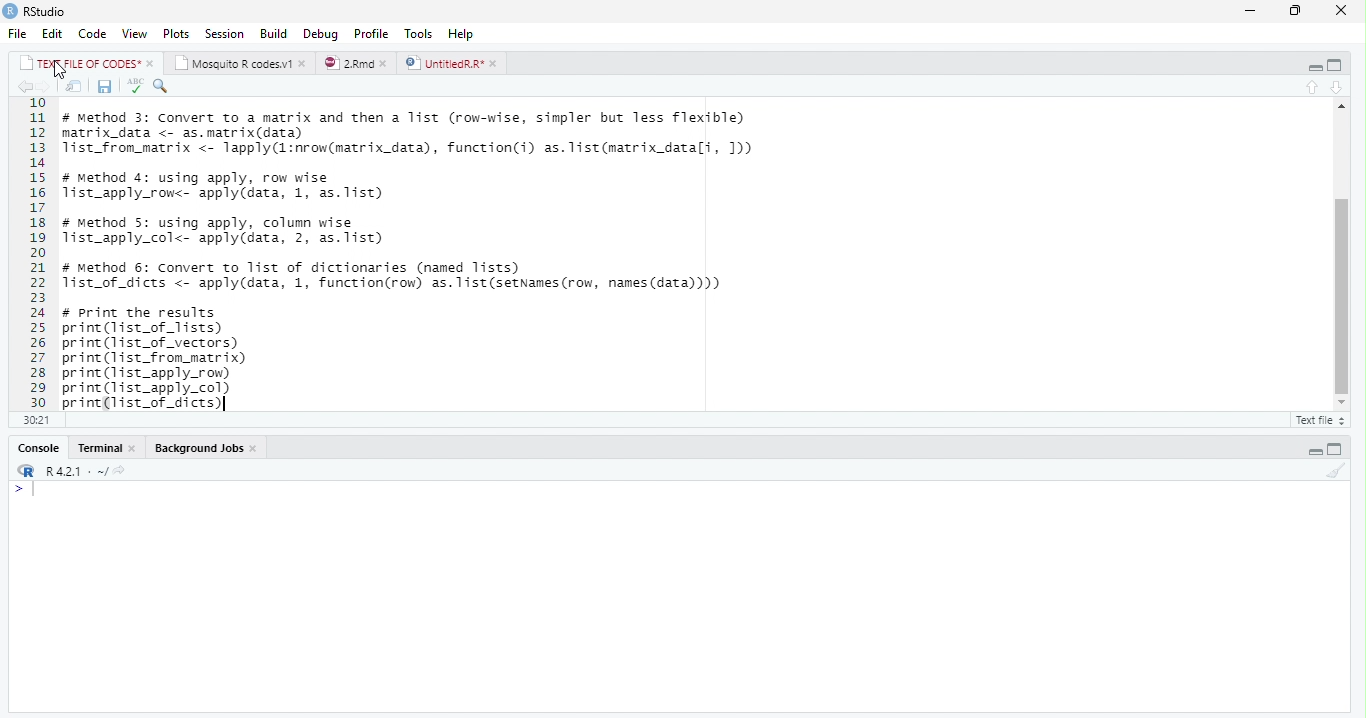 This screenshot has height=718, width=1366. What do you see at coordinates (226, 33) in the screenshot?
I see `Session` at bounding box center [226, 33].